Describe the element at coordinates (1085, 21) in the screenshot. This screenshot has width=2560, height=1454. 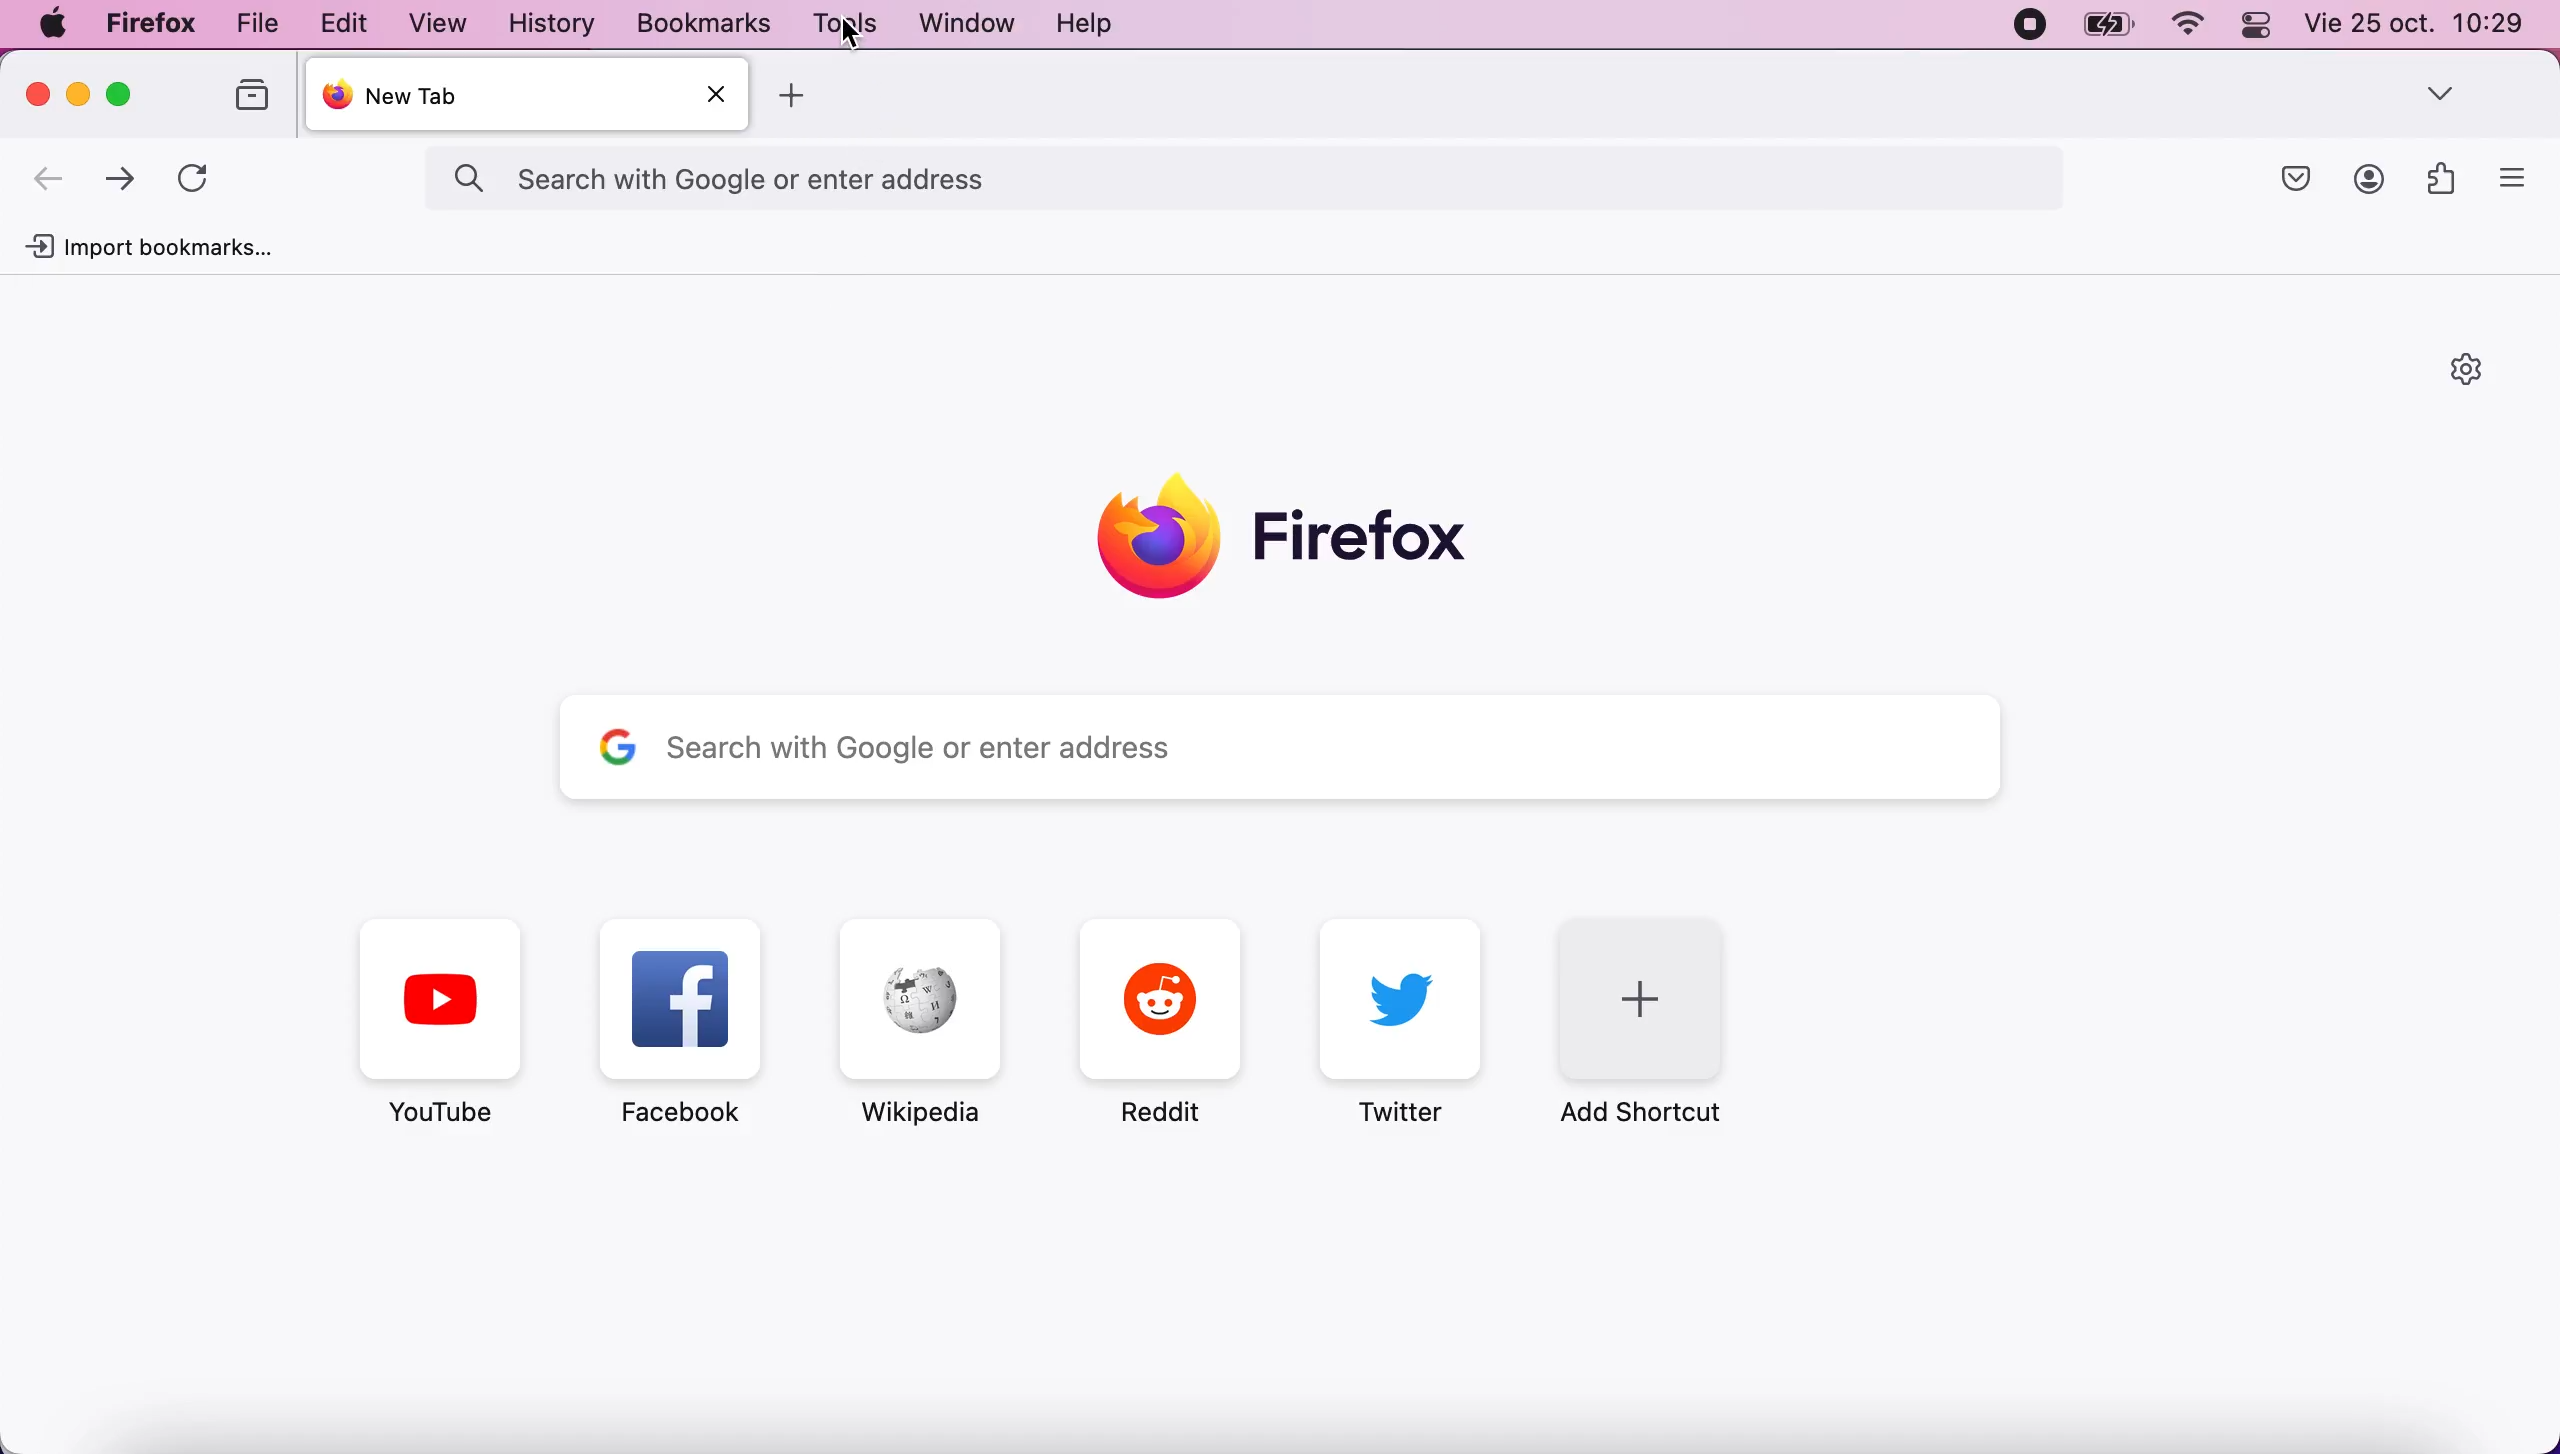
I see `Help` at that location.